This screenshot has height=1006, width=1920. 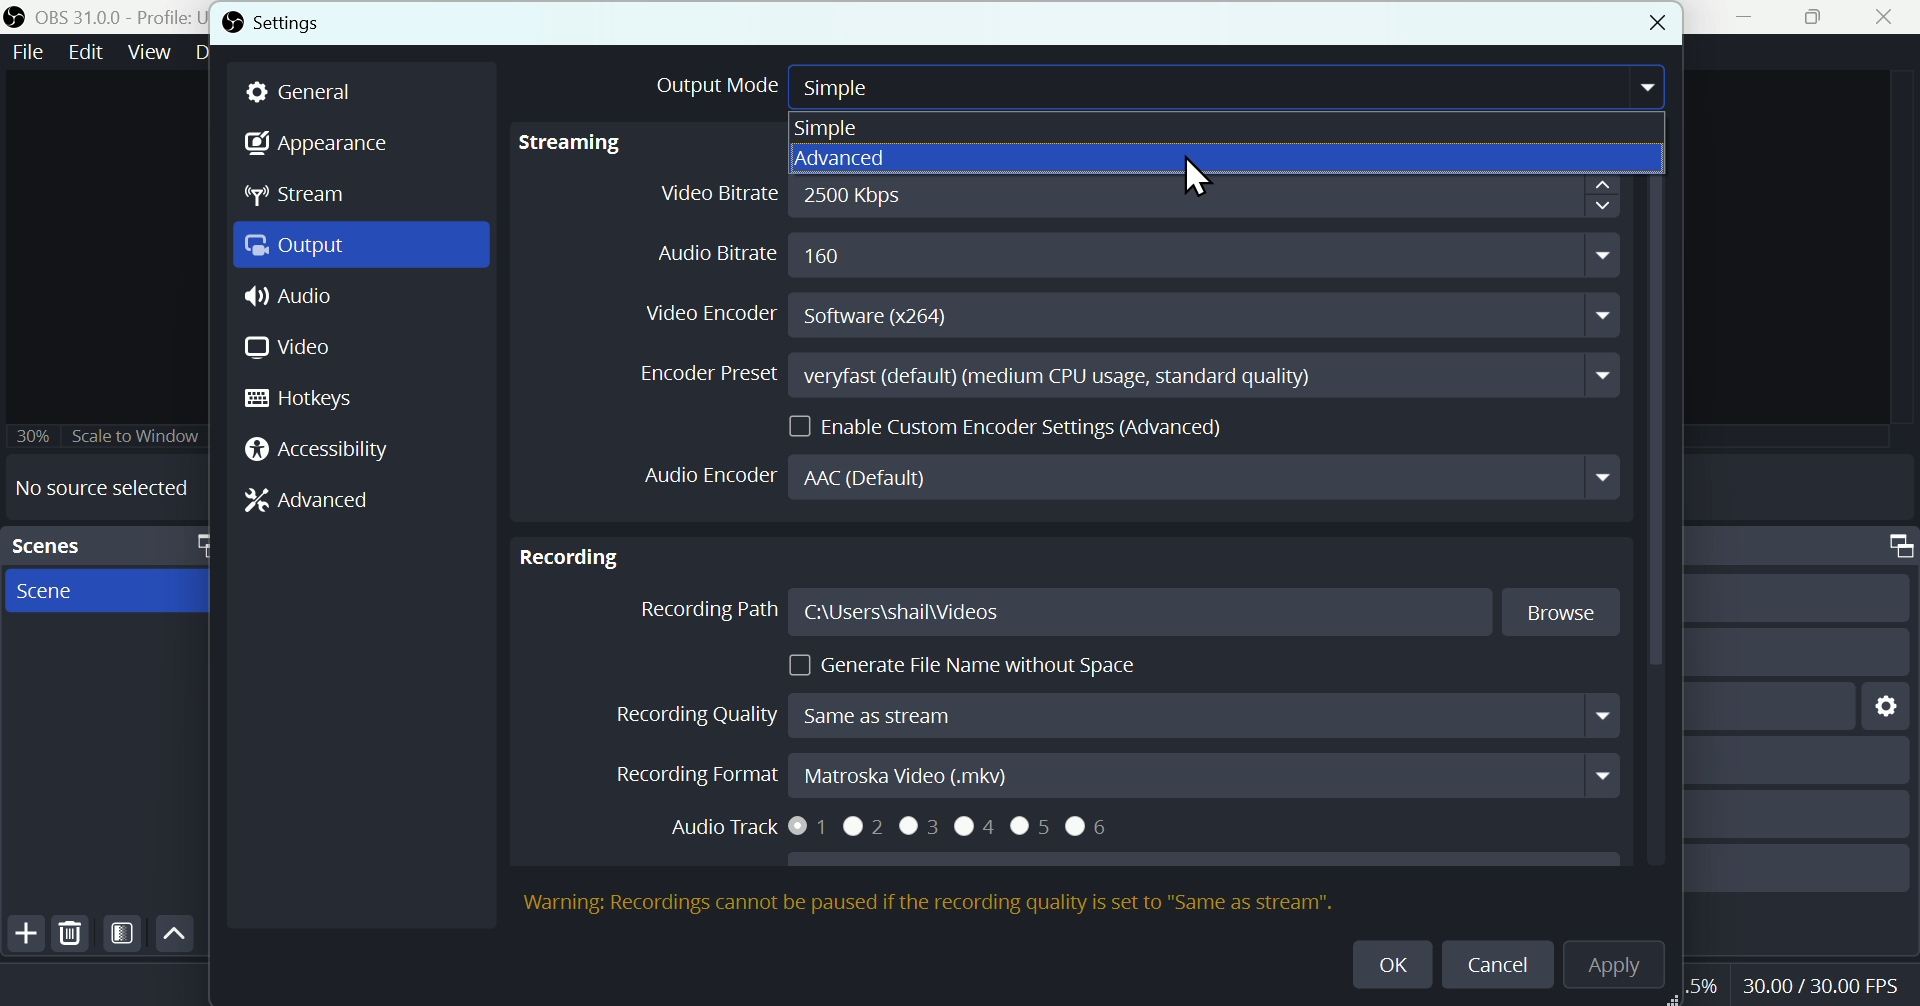 What do you see at coordinates (1892, 546) in the screenshot?
I see `` at bounding box center [1892, 546].